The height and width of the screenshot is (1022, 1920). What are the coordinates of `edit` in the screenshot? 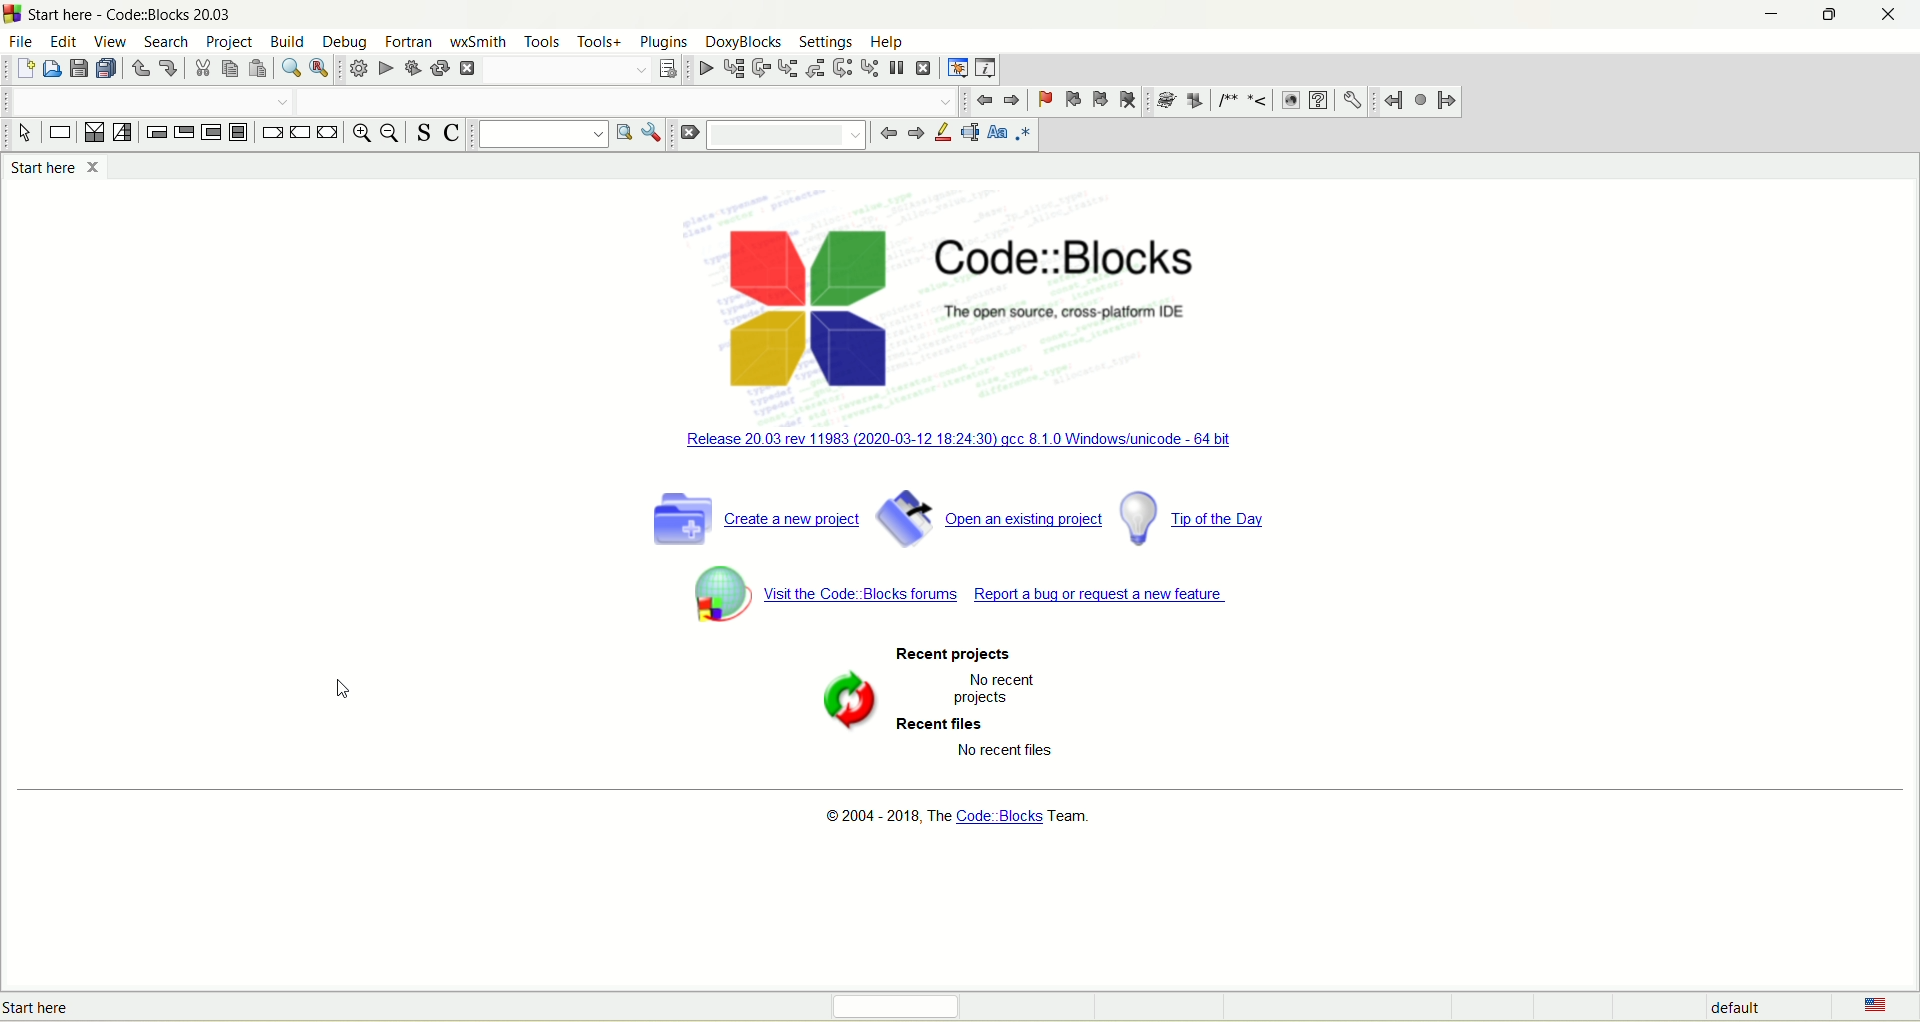 It's located at (65, 41).